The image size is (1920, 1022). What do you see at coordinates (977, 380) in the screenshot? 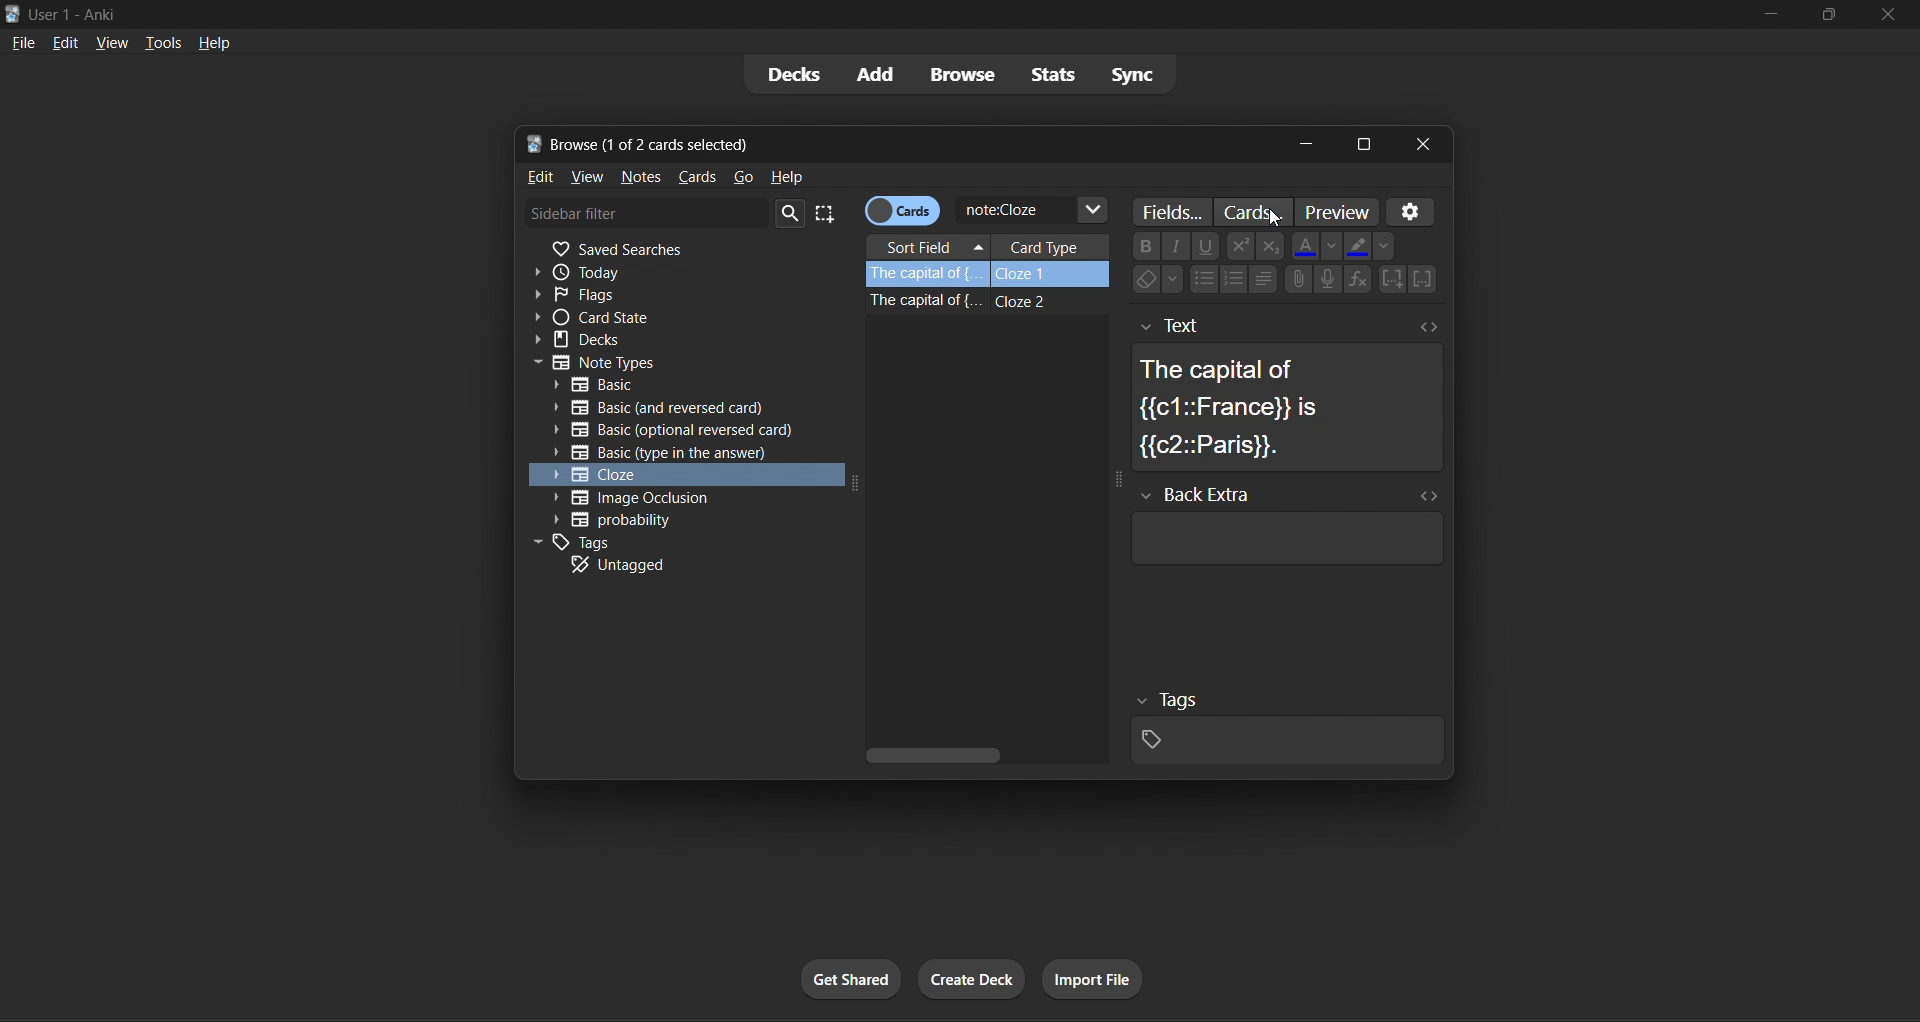
I see `cloze card date` at bounding box center [977, 380].